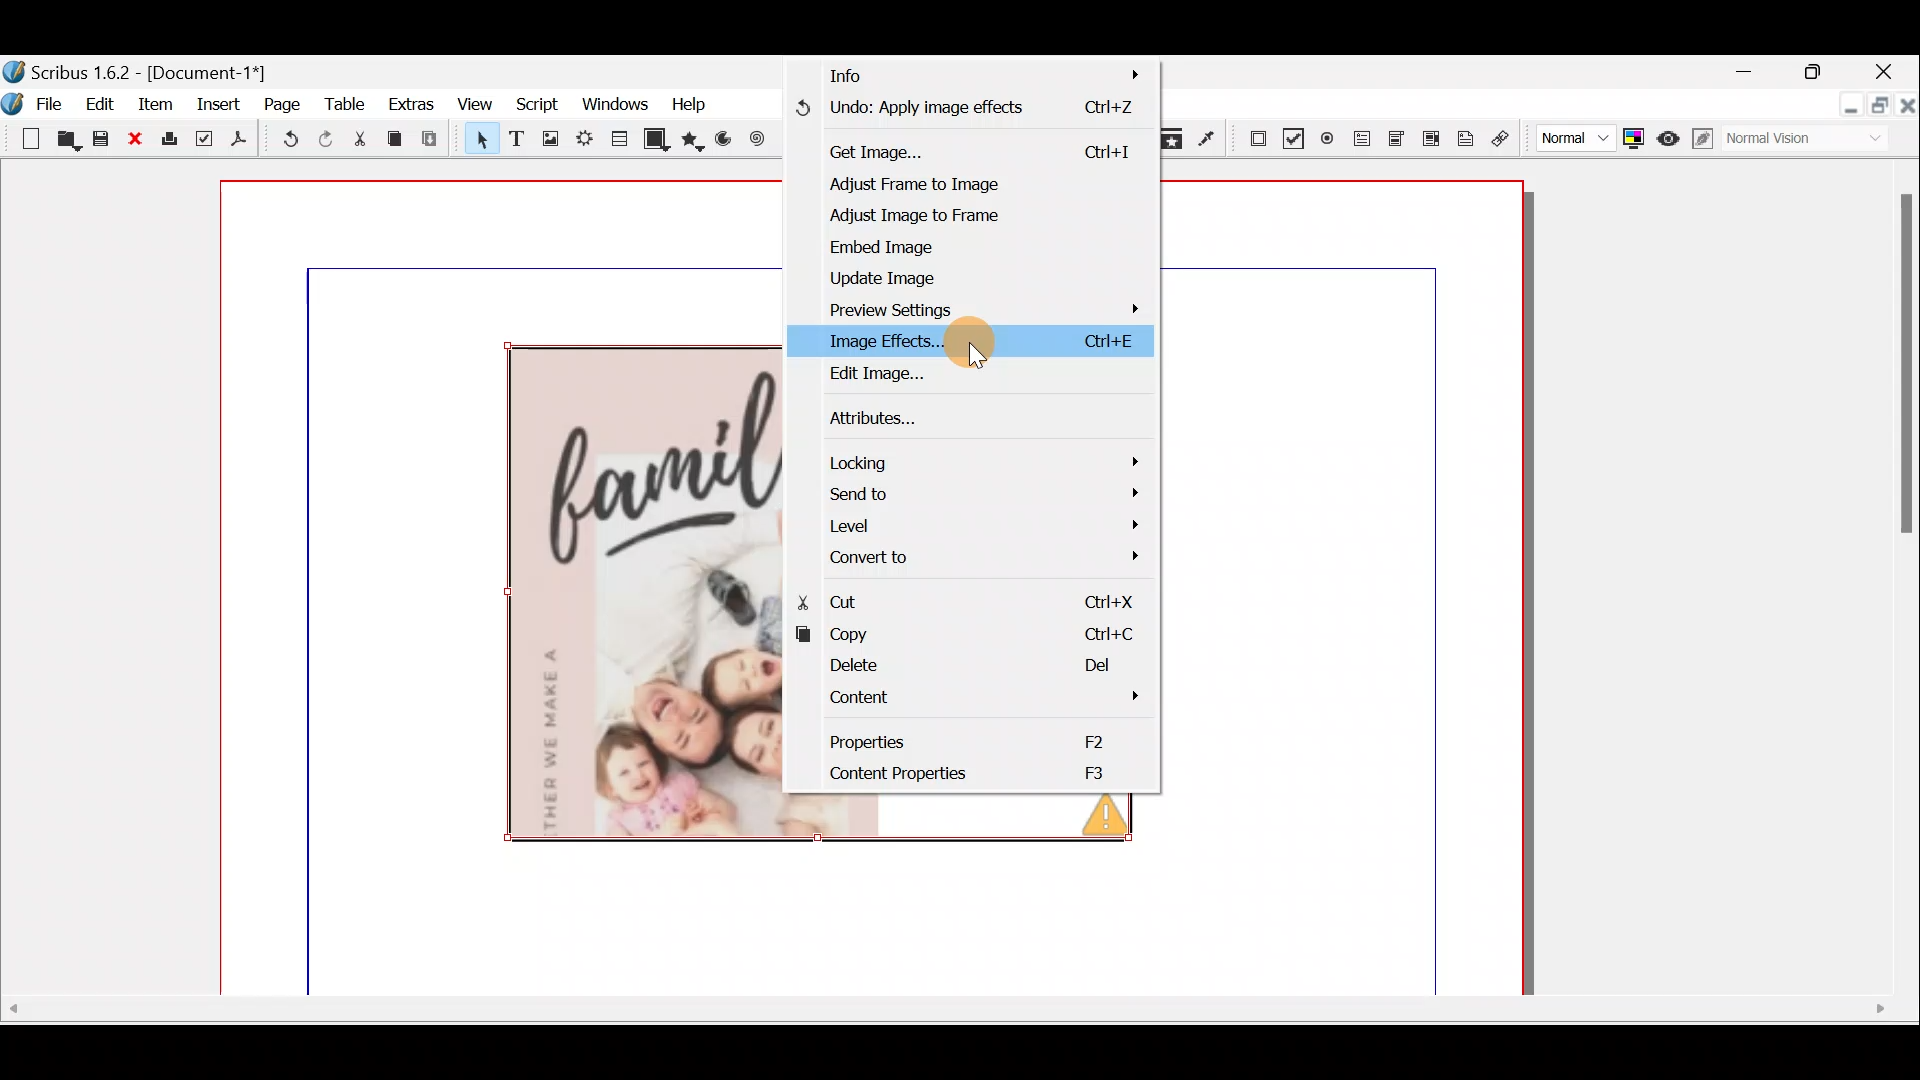 The height and width of the screenshot is (1080, 1920). What do you see at coordinates (1429, 143) in the screenshot?
I see `PDF list box` at bounding box center [1429, 143].